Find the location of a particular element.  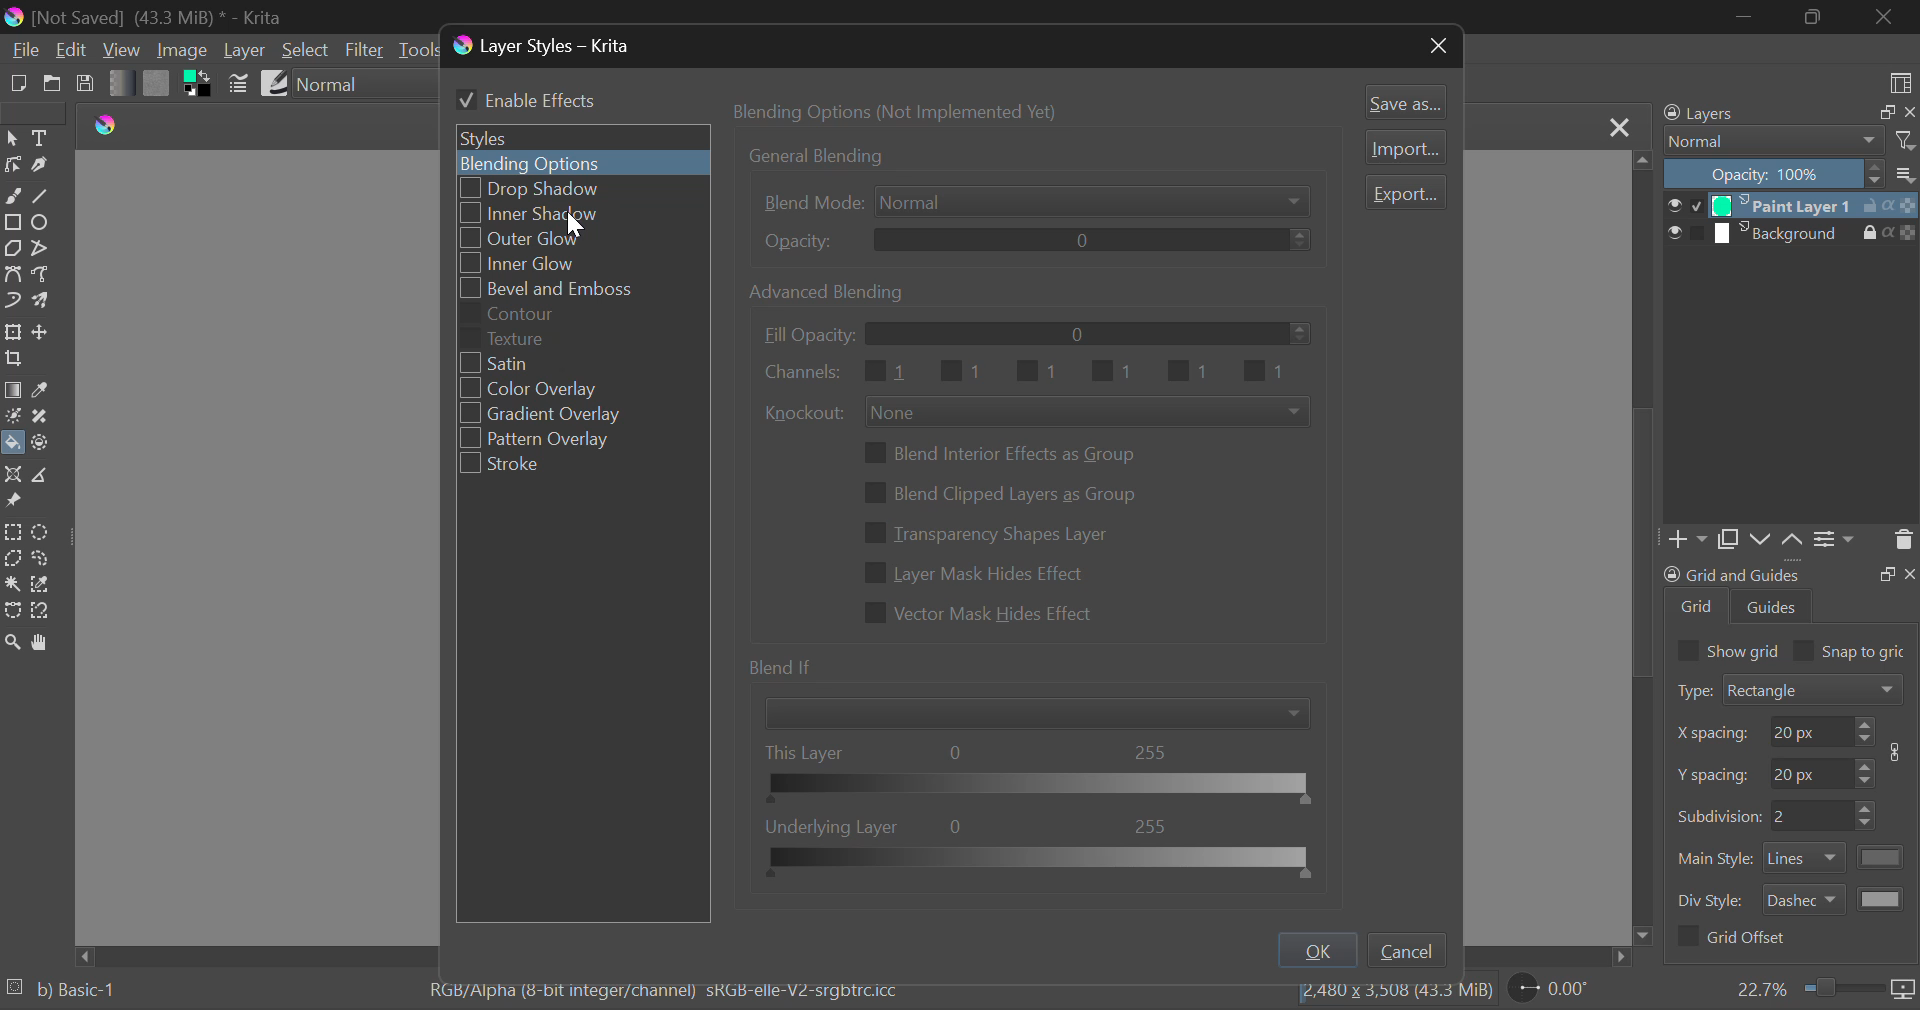

Cursor on Layer is located at coordinates (1776, 206).